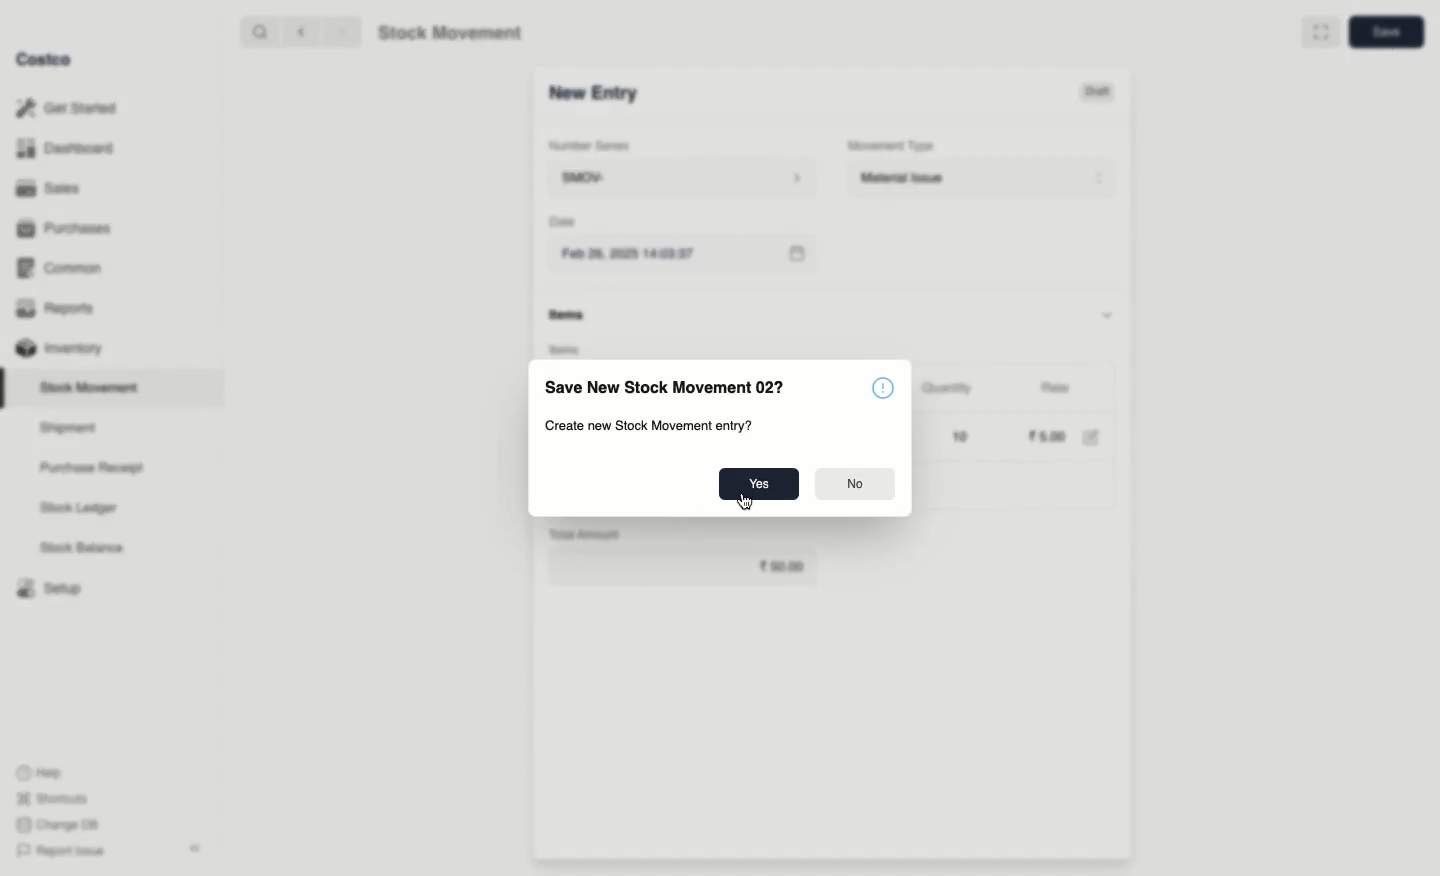 This screenshot has width=1440, height=876. What do you see at coordinates (1072, 94) in the screenshot?
I see `Draft` at bounding box center [1072, 94].